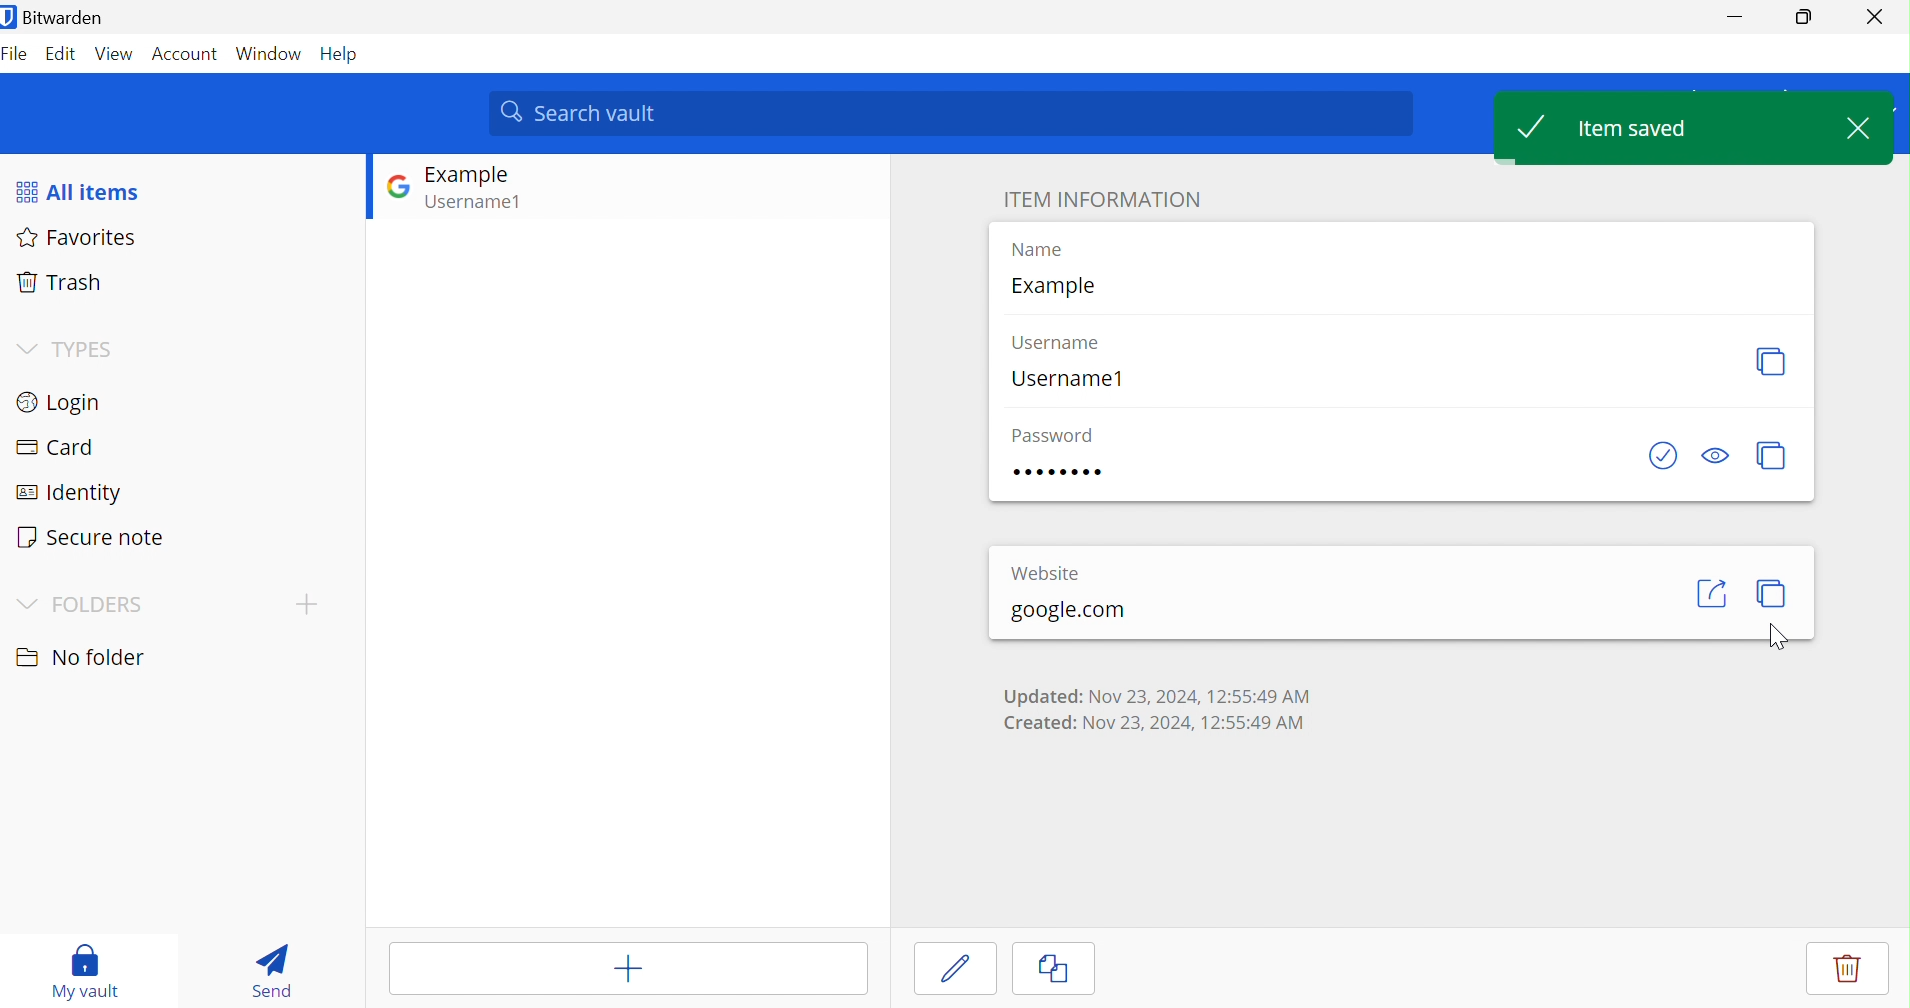  I want to click on Search vault, so click(953, 112).